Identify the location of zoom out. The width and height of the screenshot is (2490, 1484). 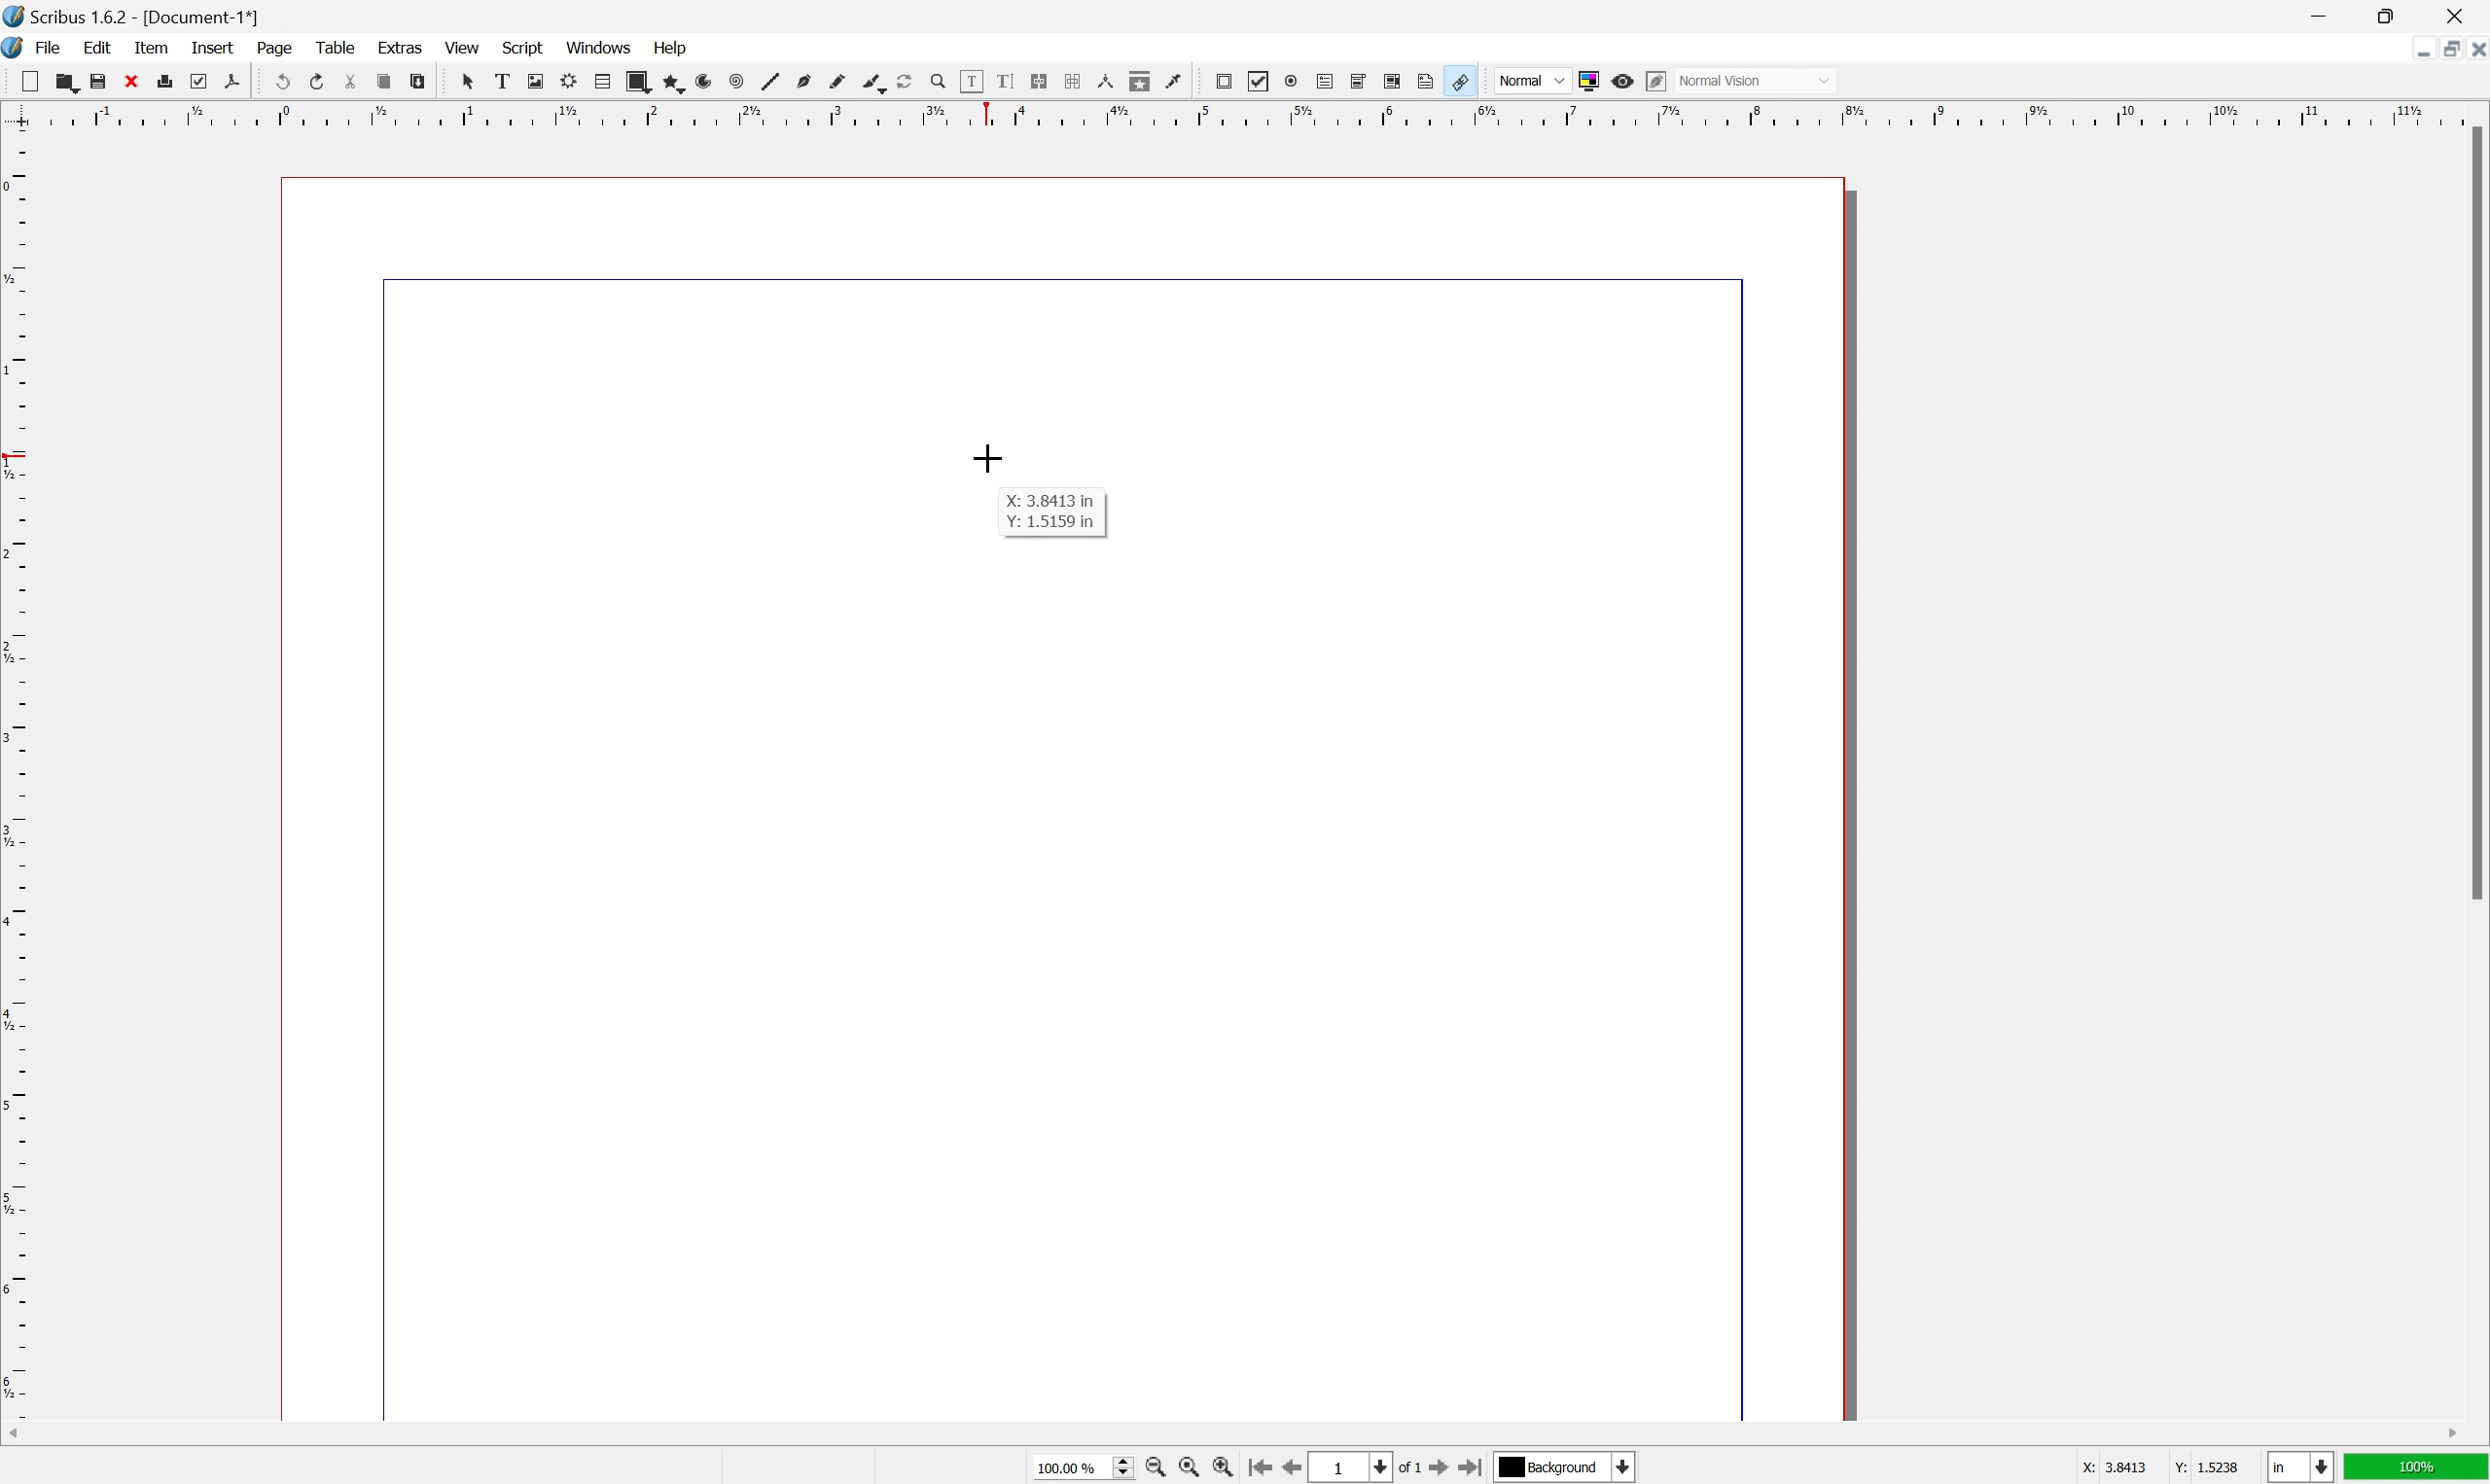
(1153, 1468).